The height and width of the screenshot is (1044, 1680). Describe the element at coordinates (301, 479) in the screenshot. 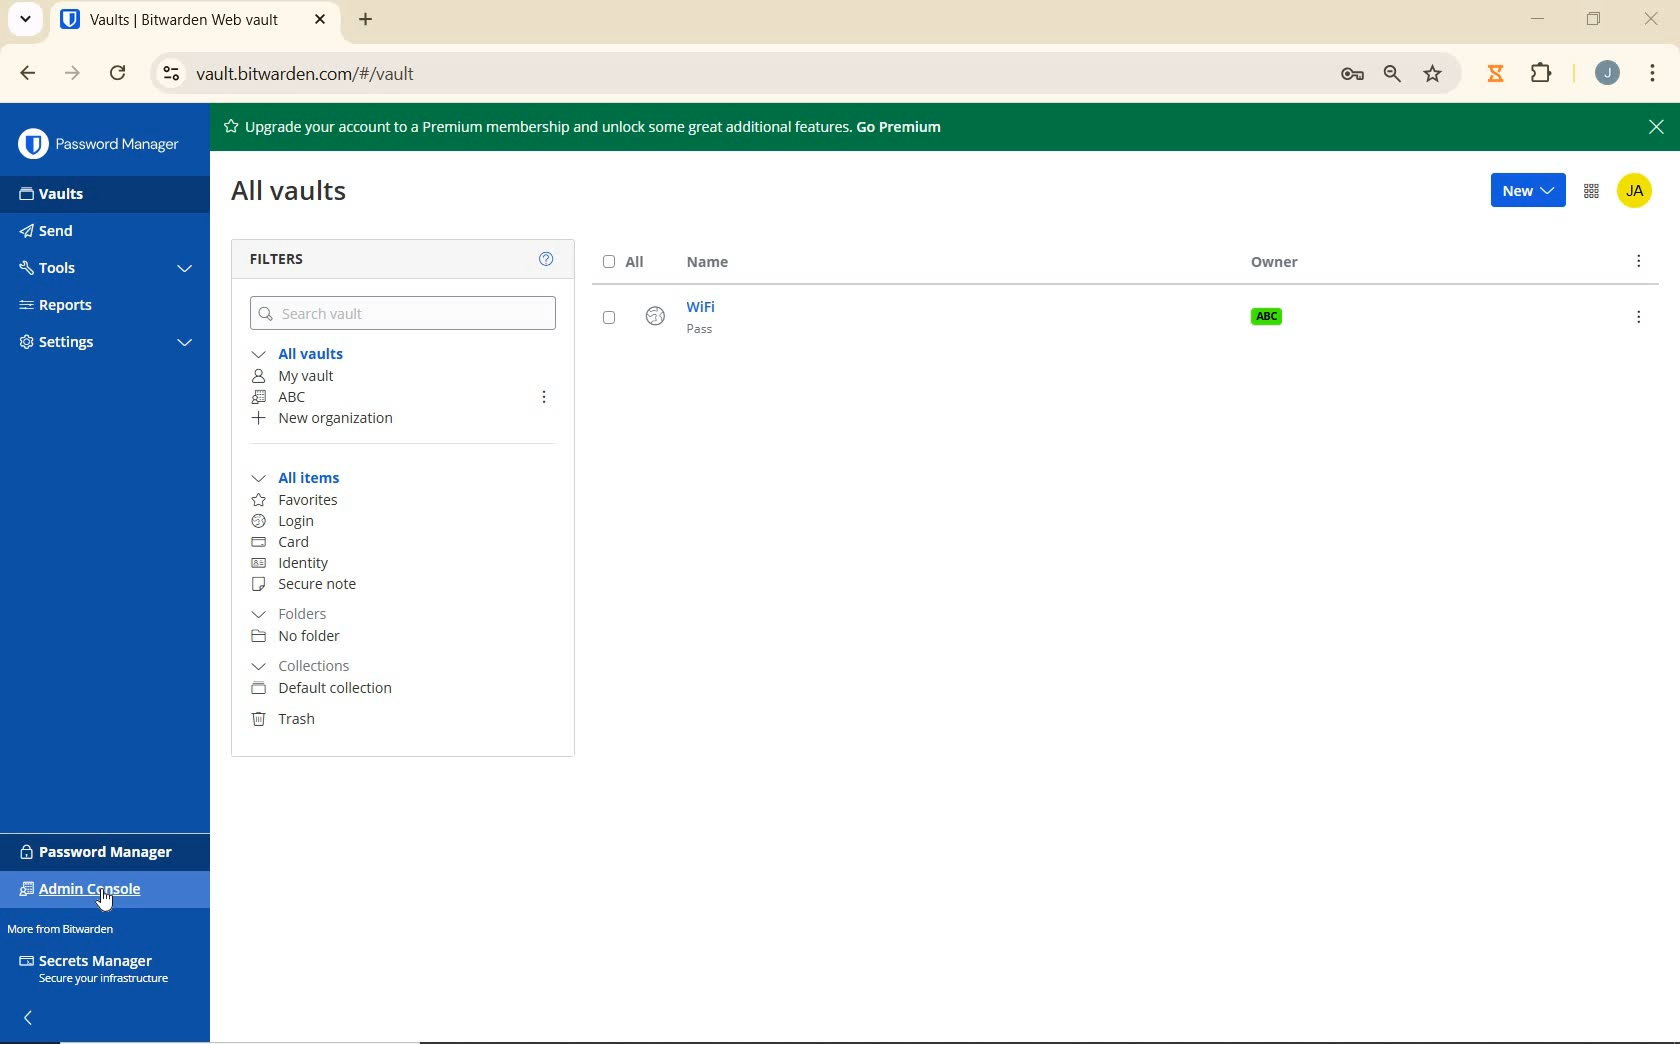

I see `ALL ITEMS` at that location.